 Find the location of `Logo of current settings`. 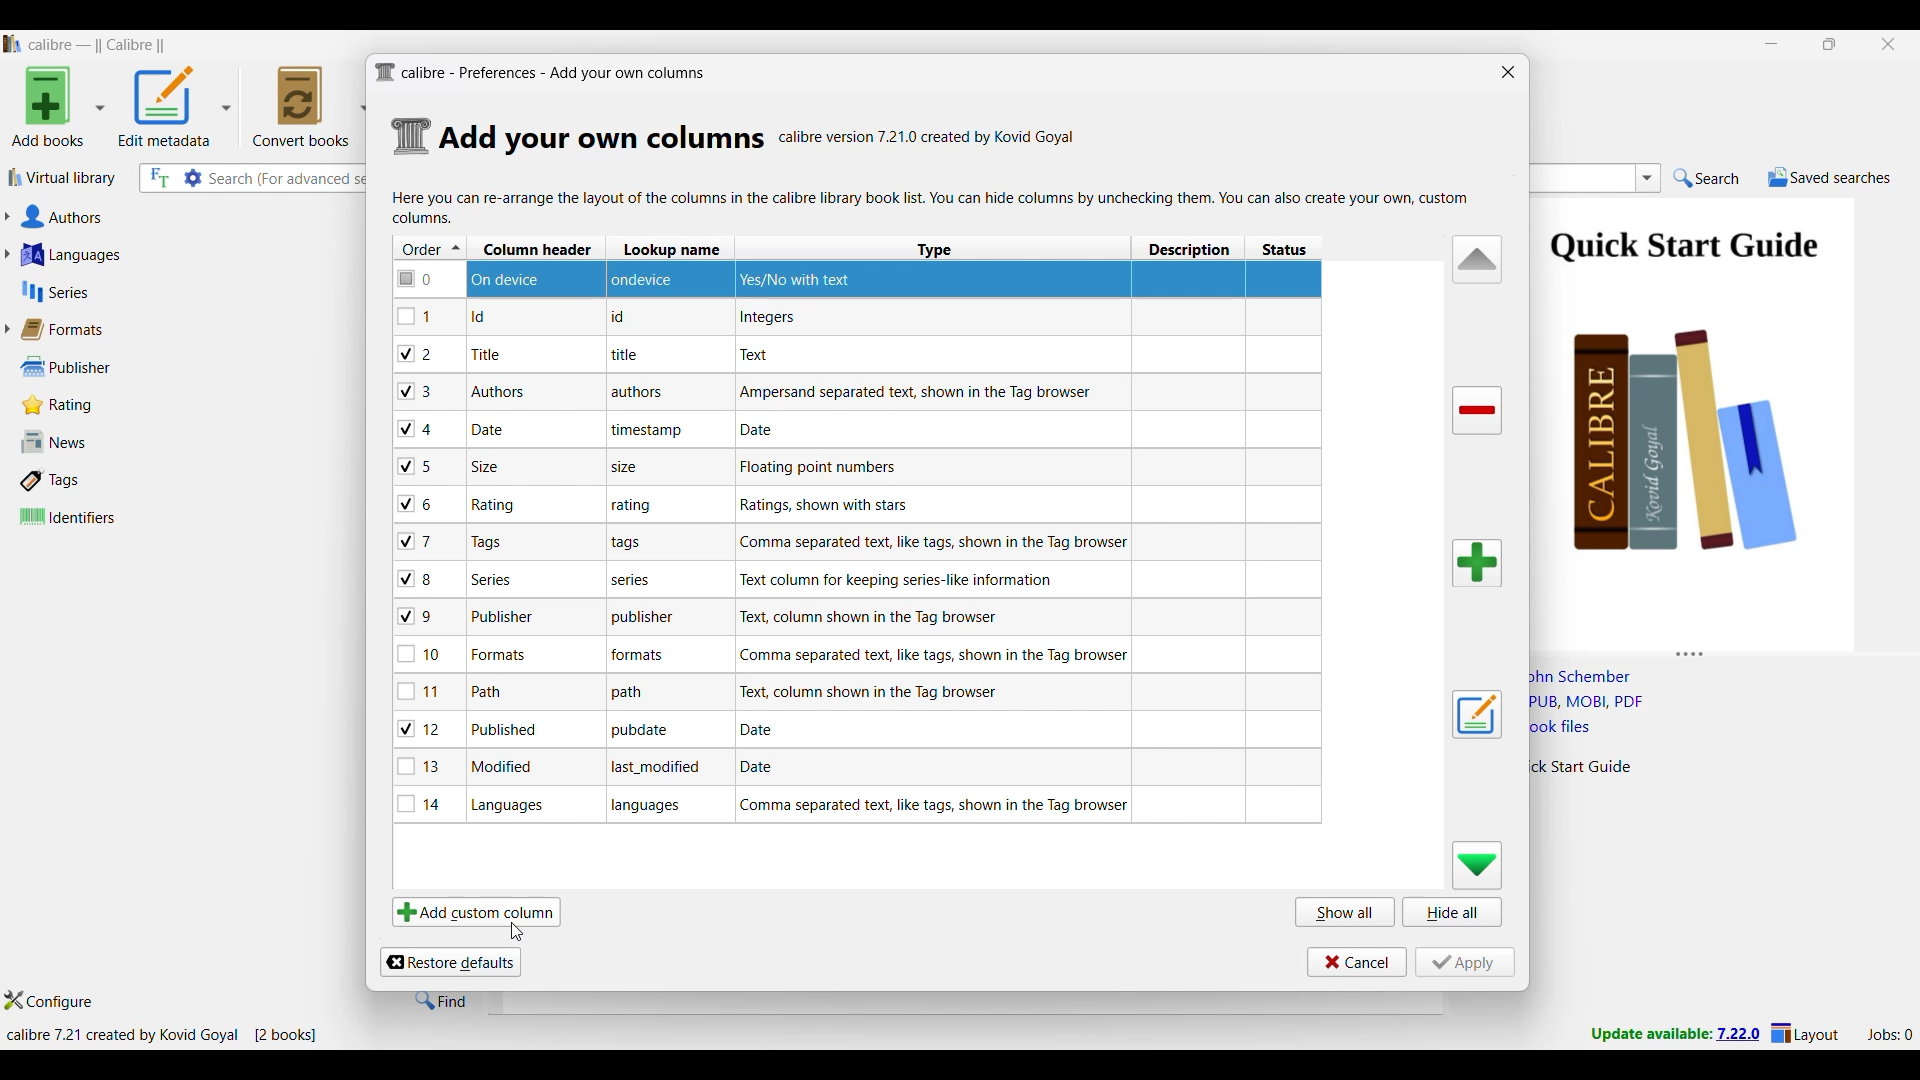

Logo of current settings is located at coordinates (412, 137).